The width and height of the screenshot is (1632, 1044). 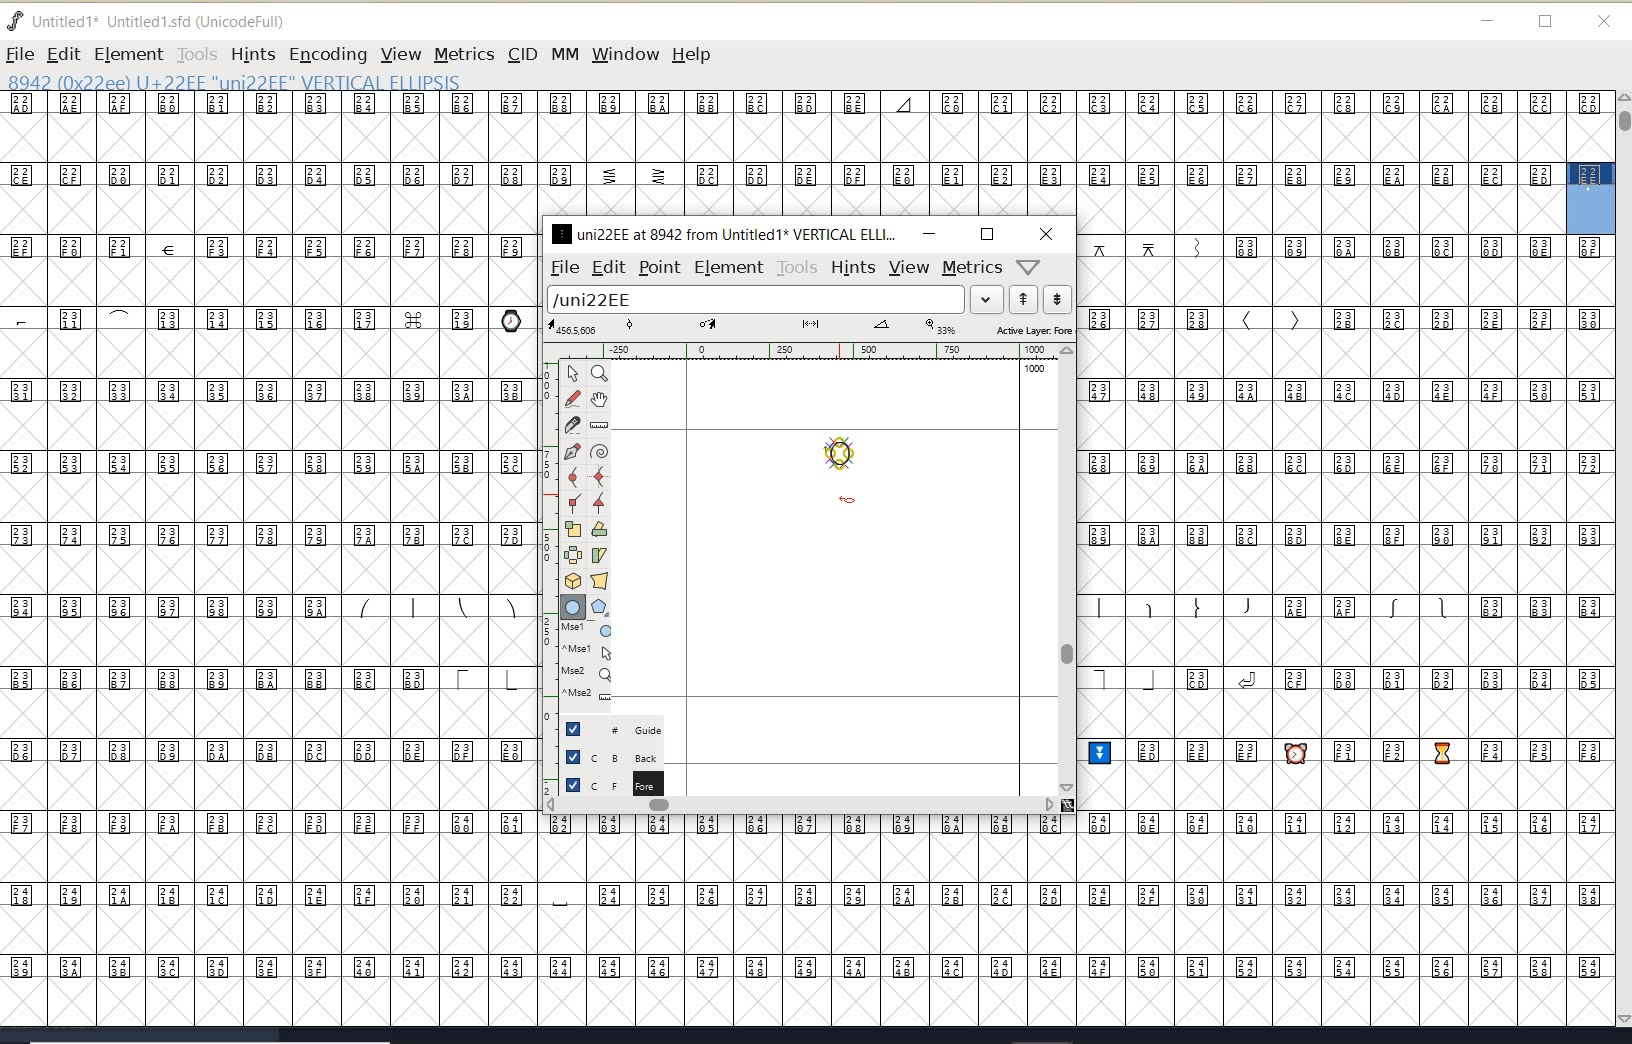 What do you see at coordinates (589, 662) in the screenshot?
I see `cursor events on the open new outline window` at bounding box center [589, 662].